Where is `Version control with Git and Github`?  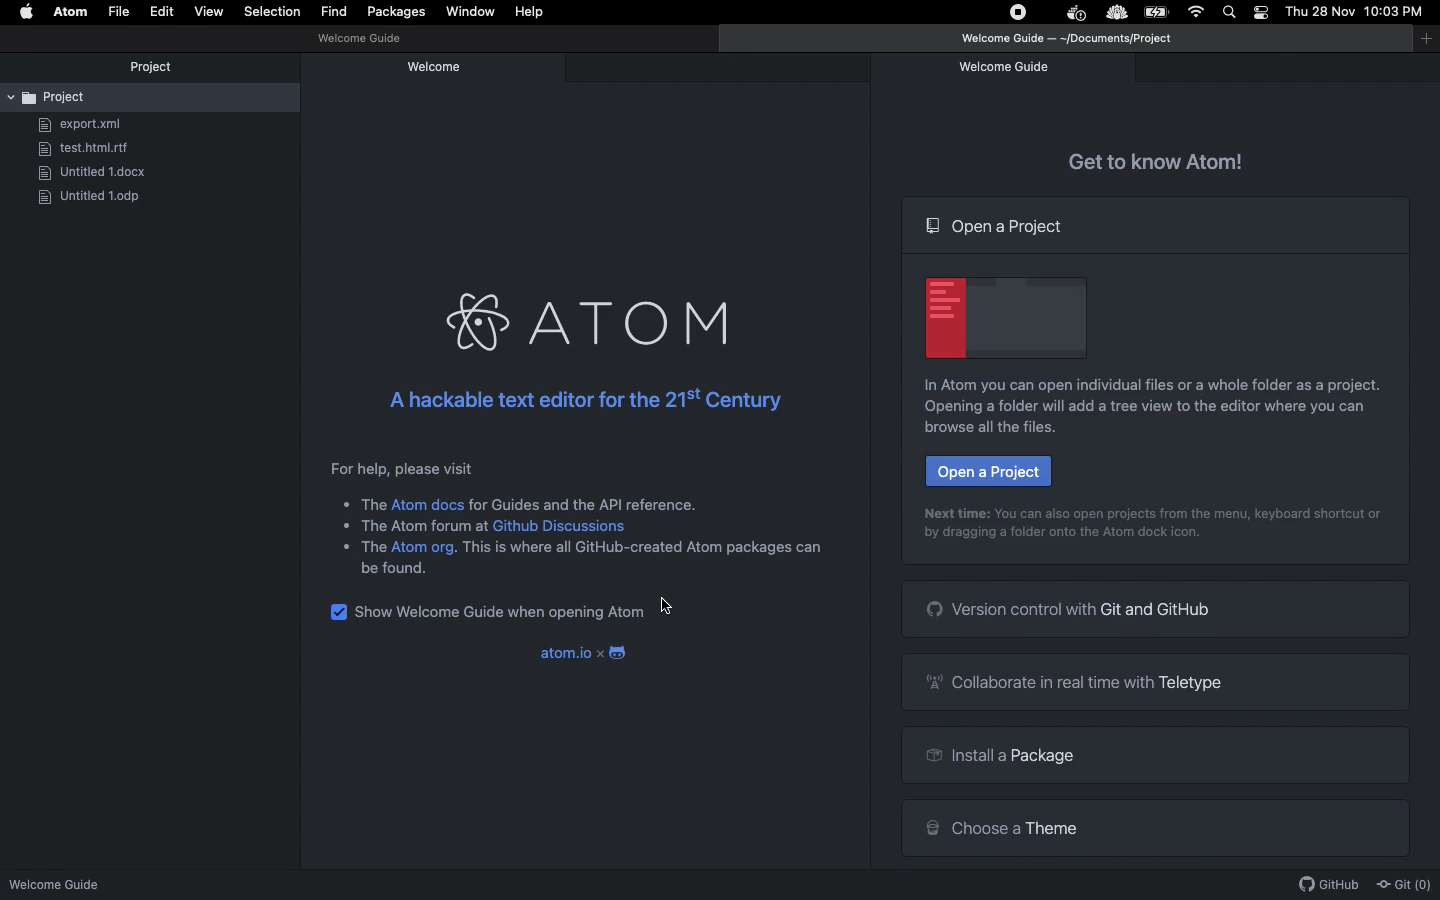
Version control with Git and Github is located at coordinates (1083, 611).